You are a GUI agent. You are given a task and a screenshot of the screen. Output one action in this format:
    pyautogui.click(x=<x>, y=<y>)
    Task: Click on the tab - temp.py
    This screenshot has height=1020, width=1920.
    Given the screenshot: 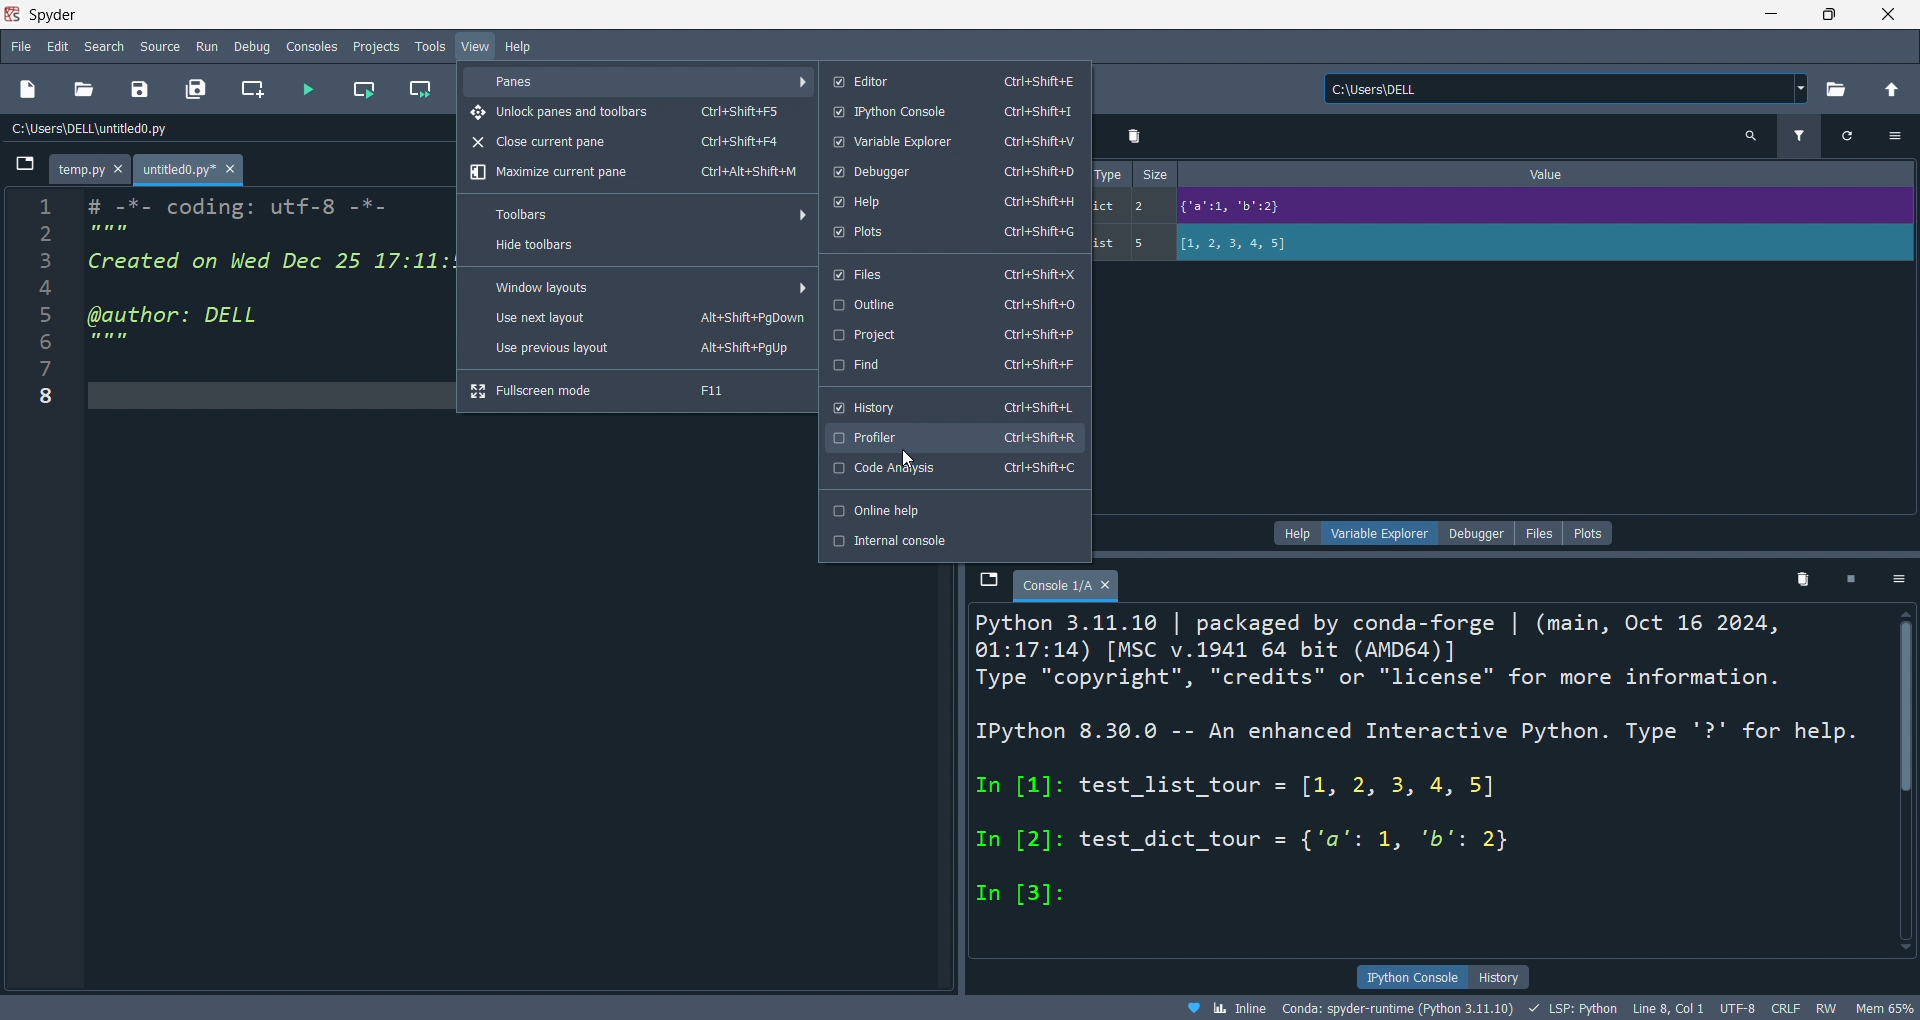 What is the action you would take?
    pyautogui.click(x=89, y=170)
    